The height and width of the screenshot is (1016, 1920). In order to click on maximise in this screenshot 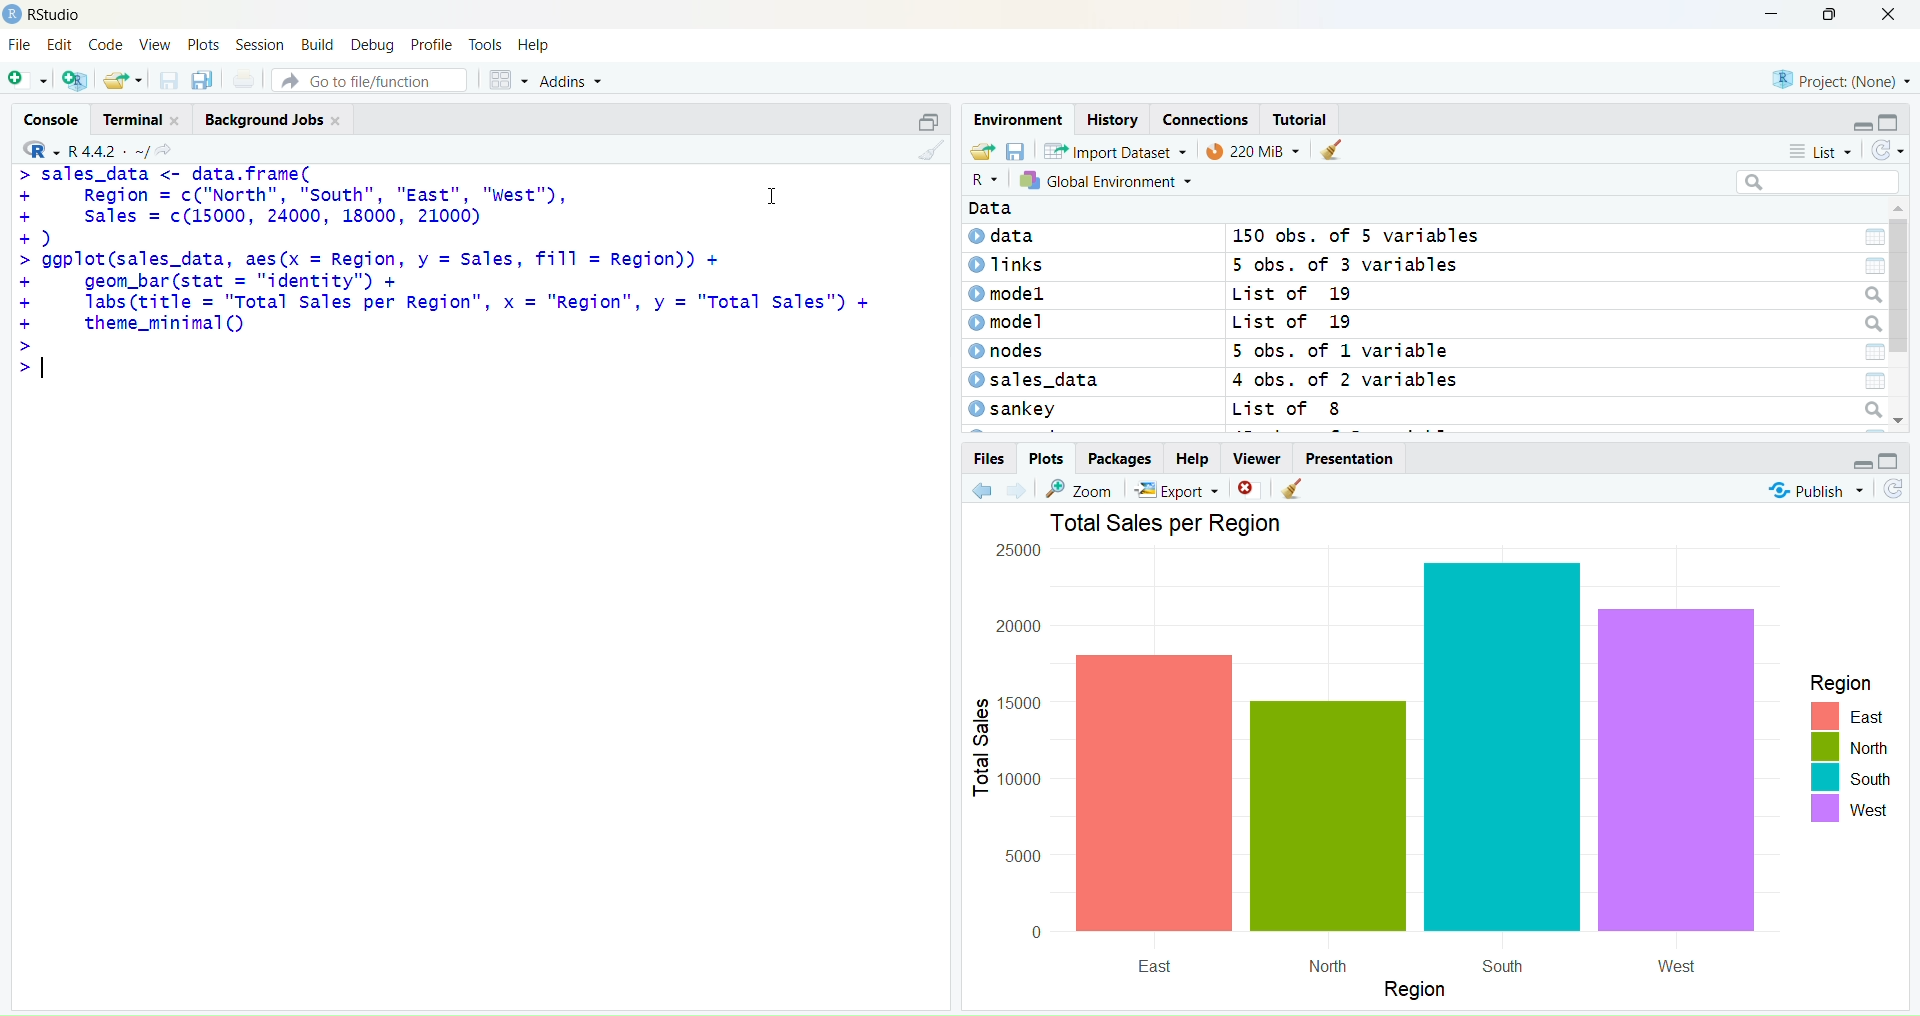, I will do `click(1834, 14)`.